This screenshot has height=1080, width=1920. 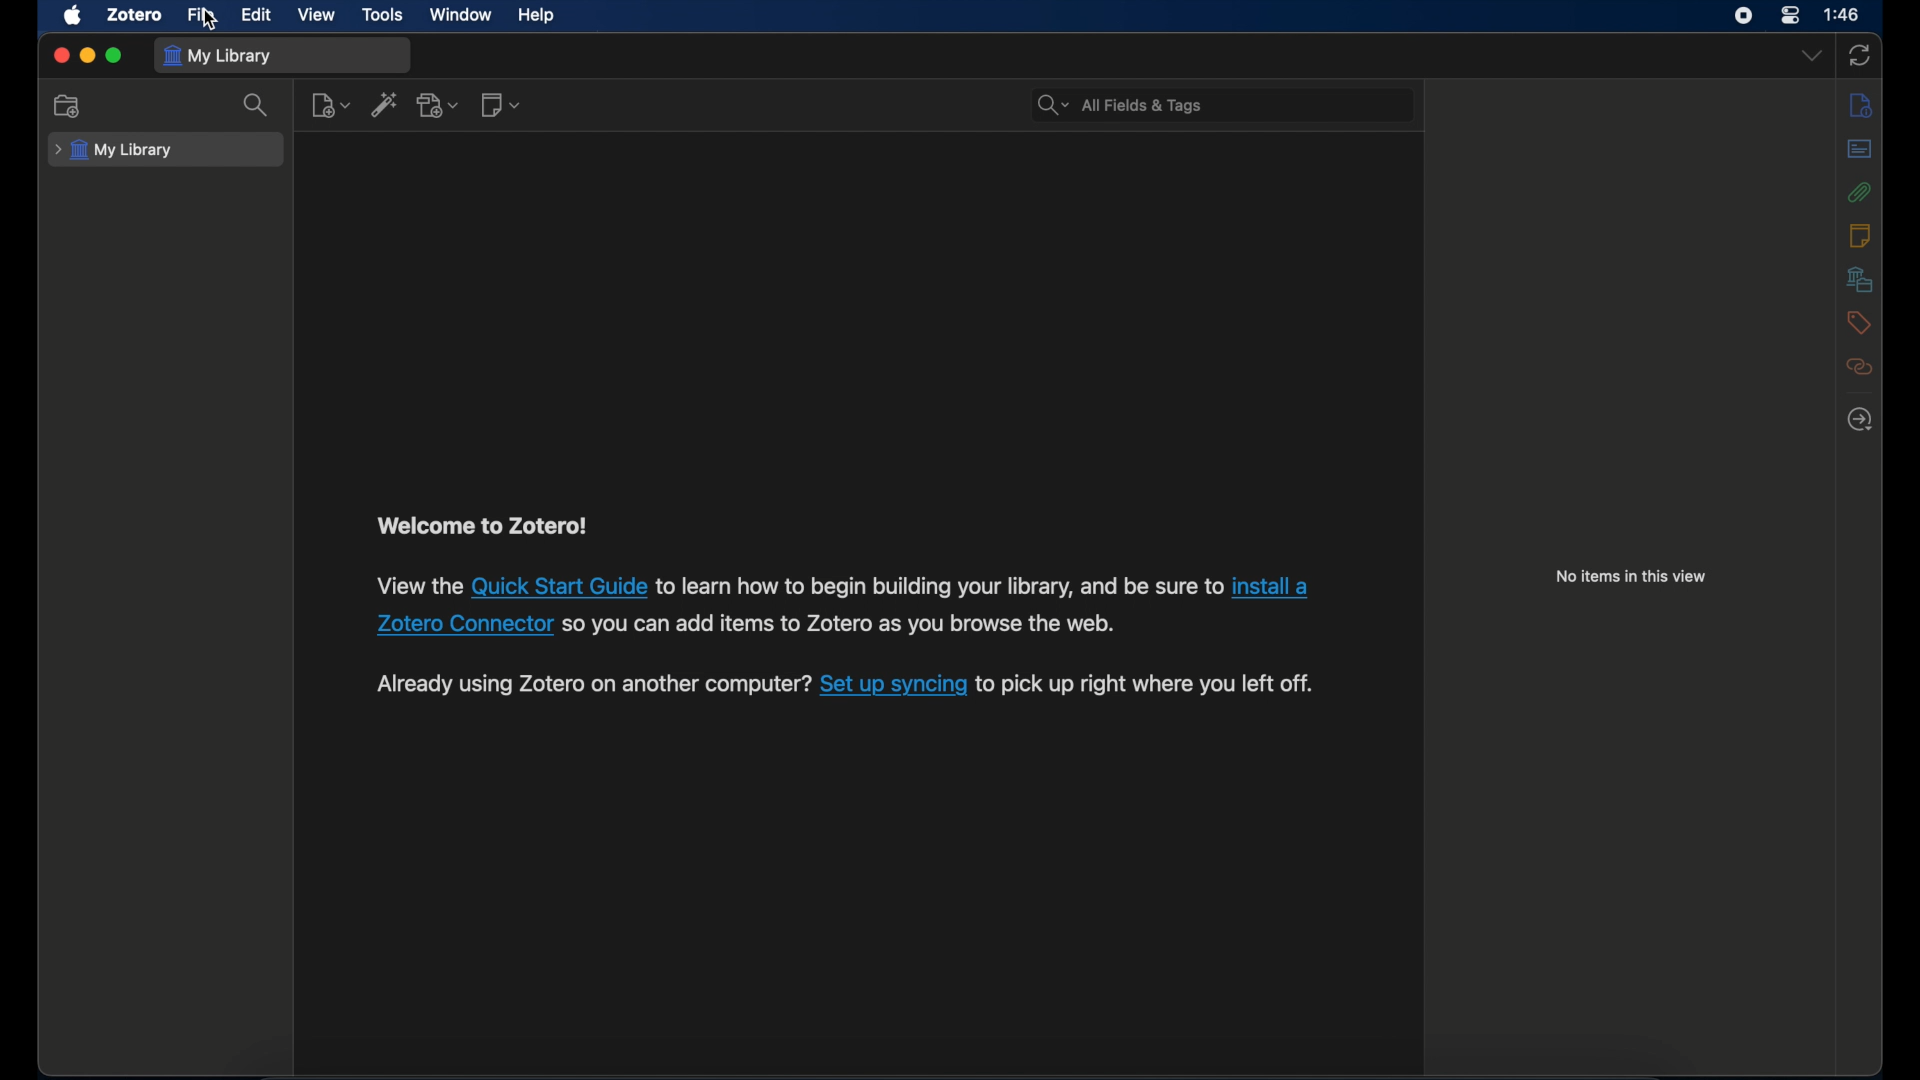 What do you see at coordinates (86, 56) in the screenshot?
I see `minimize` at bounding box center [86, 56].